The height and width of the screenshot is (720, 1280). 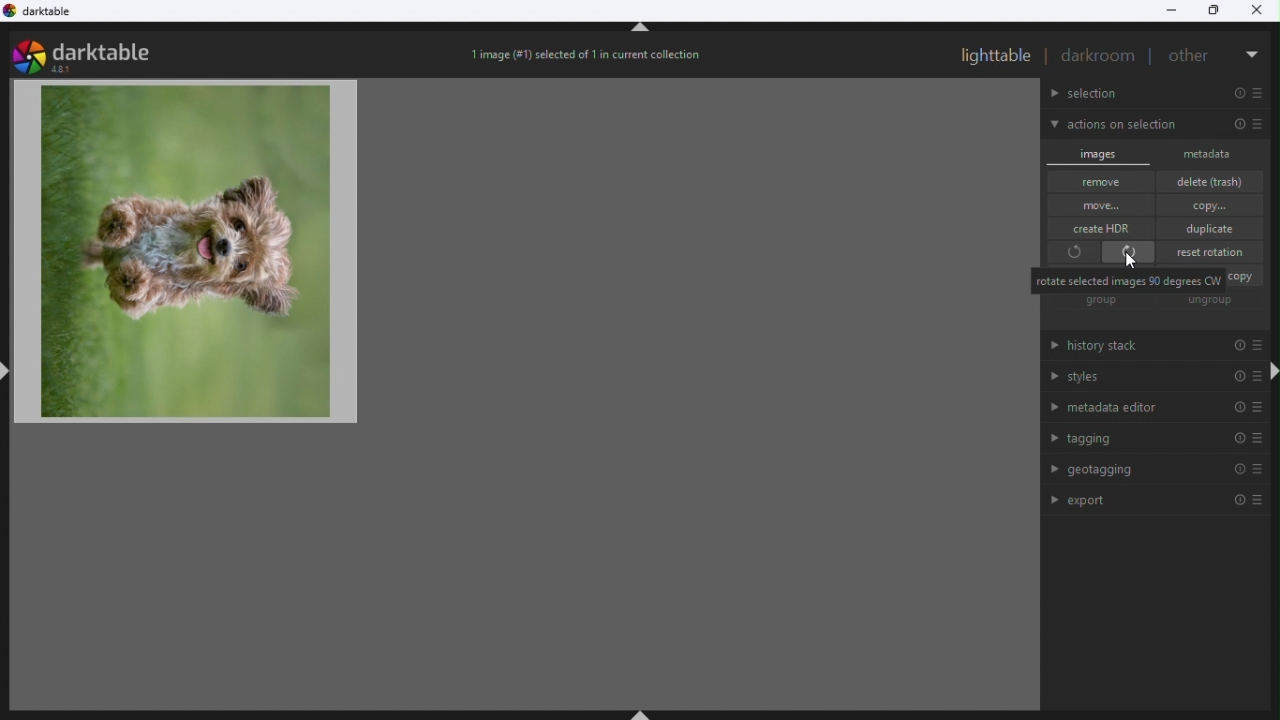 What do you see at coordinates (1214, 302) in the screenshot?
I see `UN group` at bounding box center [1214, 302].